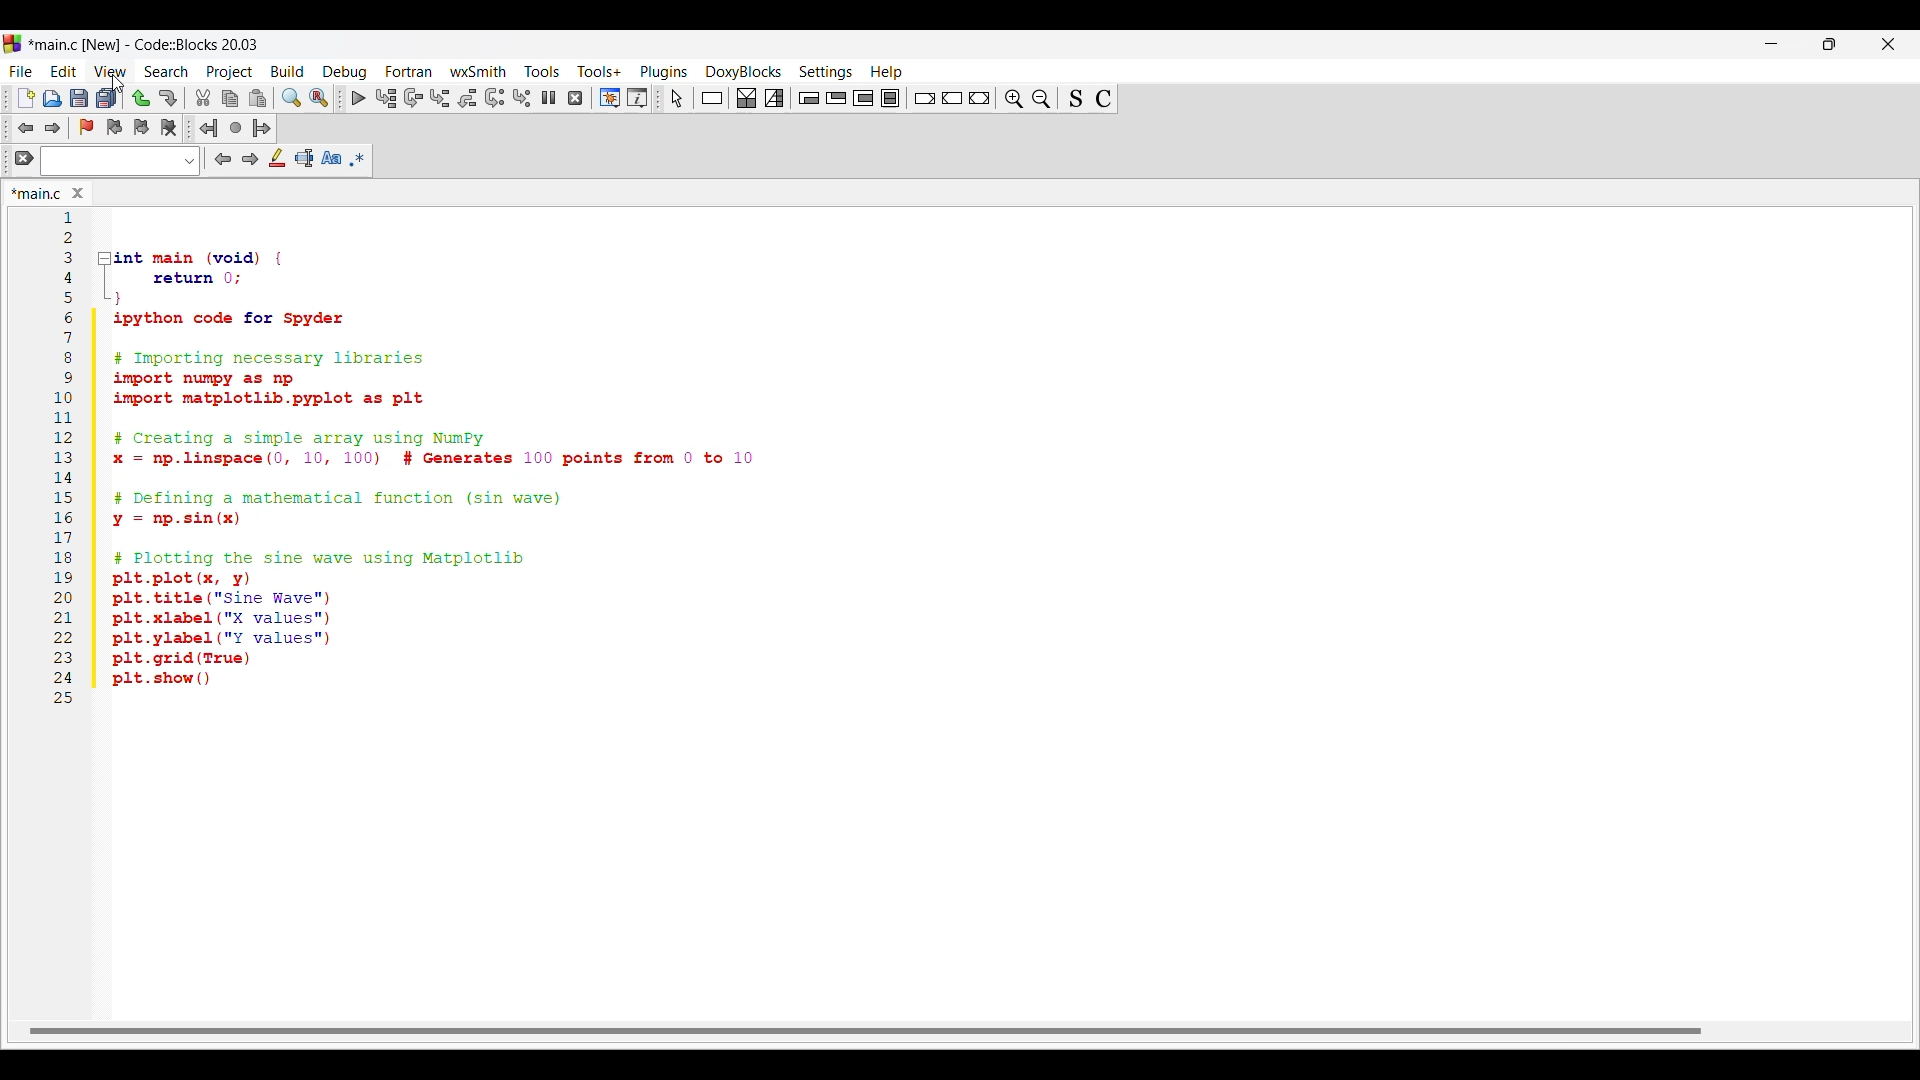 Image resolution: width=1920 pixels, height=1080 pixels. I want to click on Find, so click(291, 98).